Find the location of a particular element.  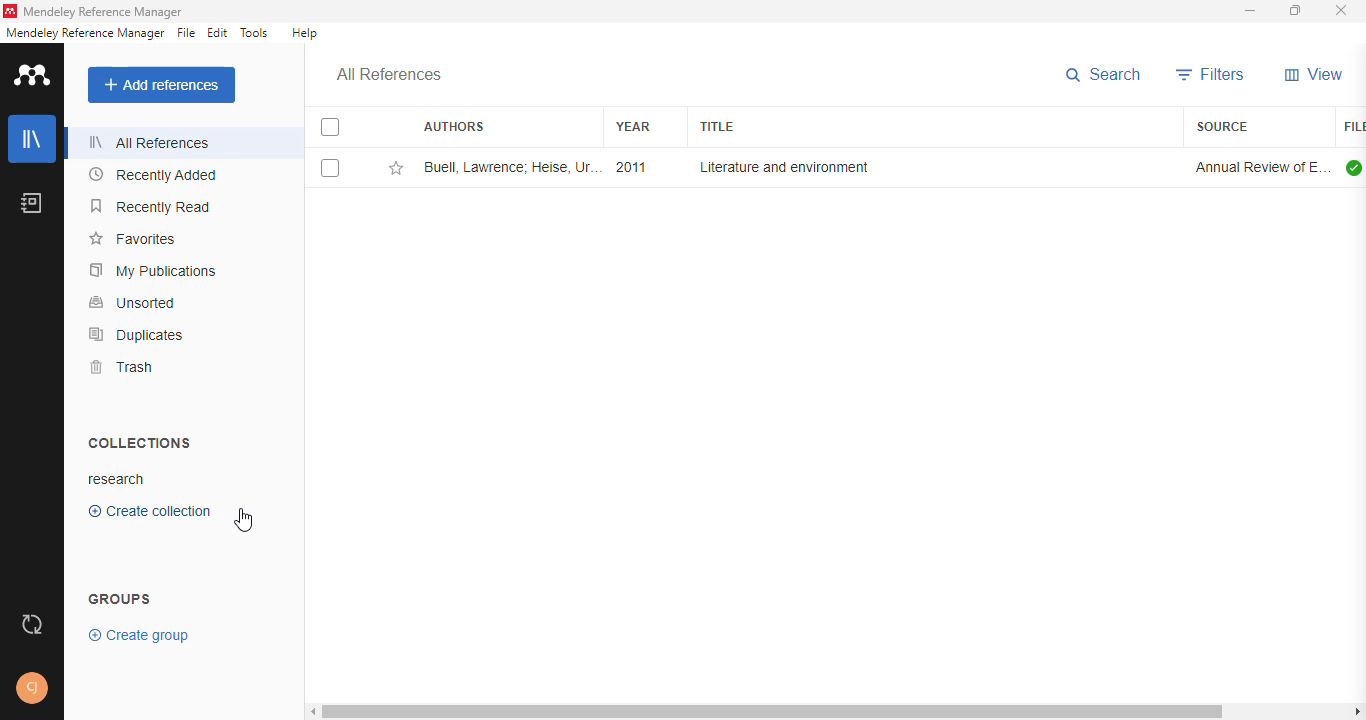

literature and environment is located at coordinates (782, 167).